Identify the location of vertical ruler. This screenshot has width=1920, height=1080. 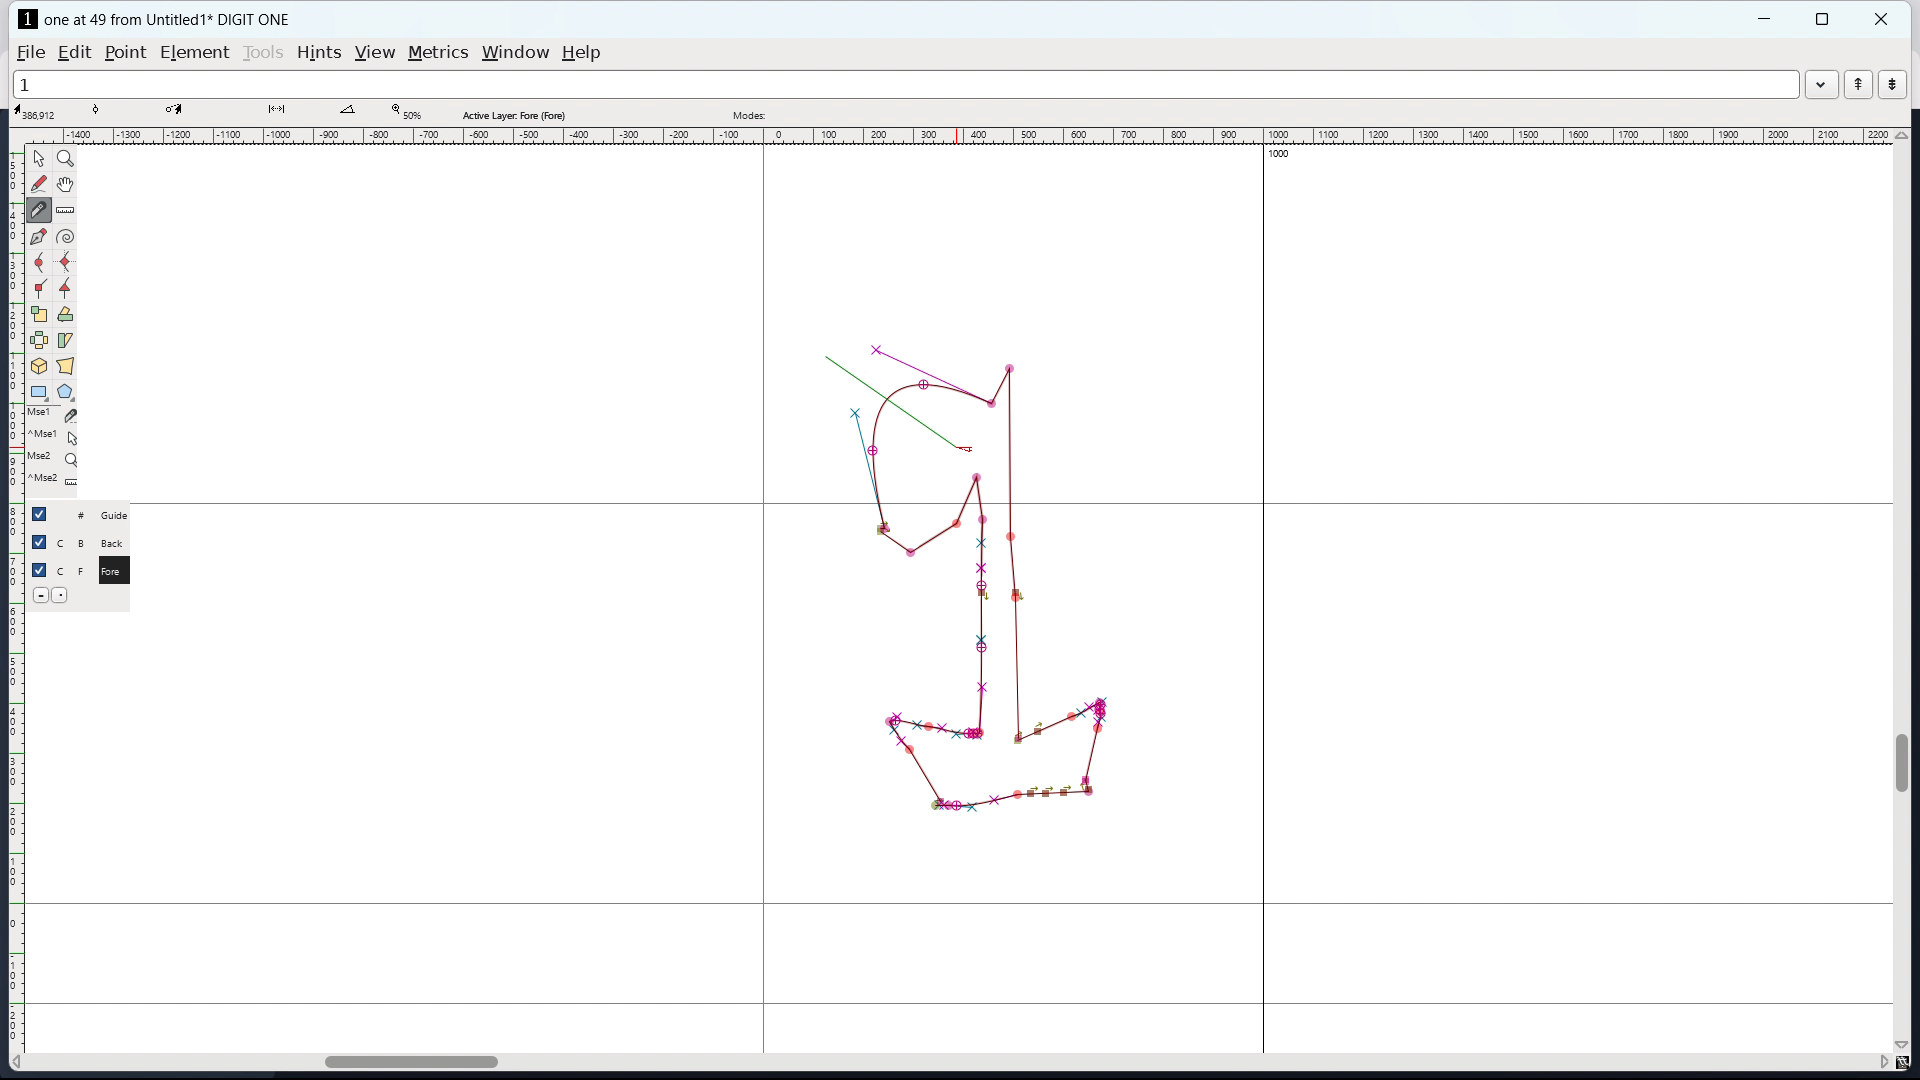
(16, 602).